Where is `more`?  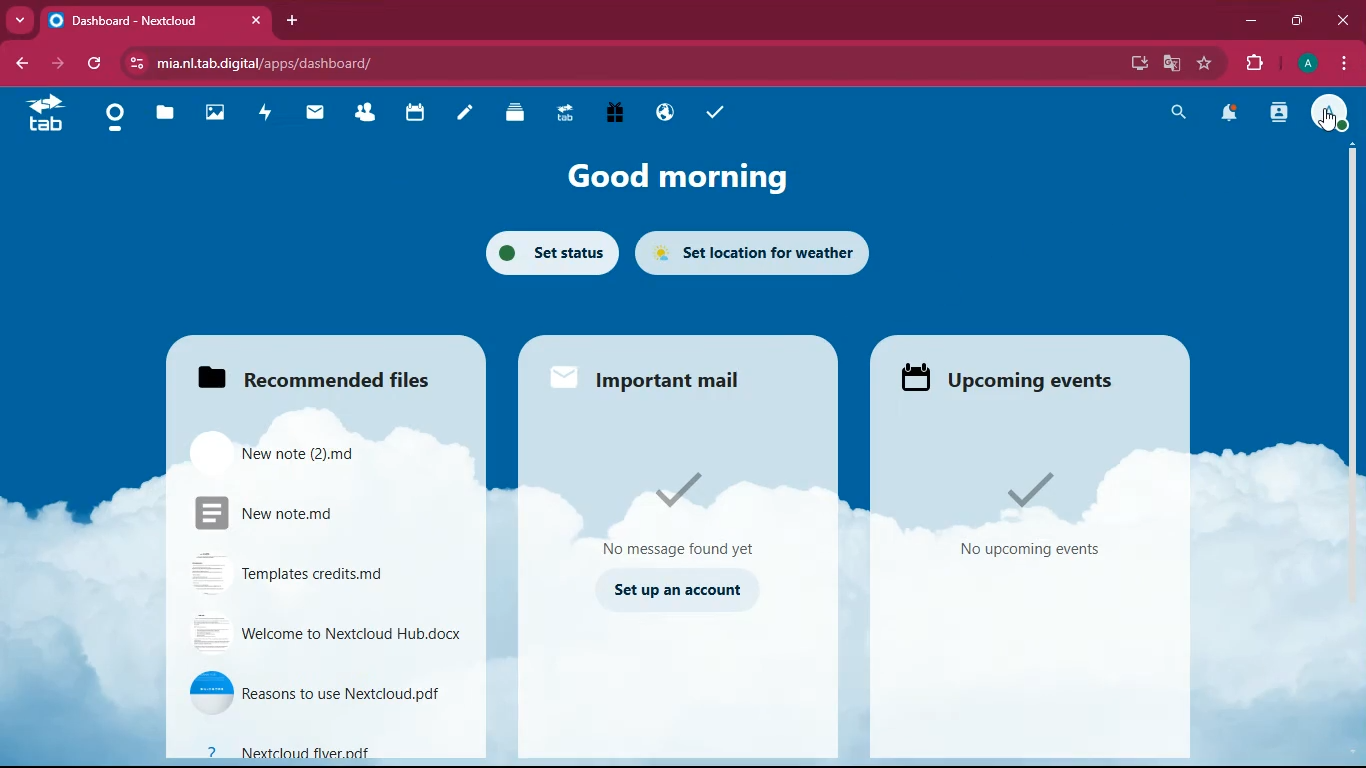 more is located at coordinates (19, 21).